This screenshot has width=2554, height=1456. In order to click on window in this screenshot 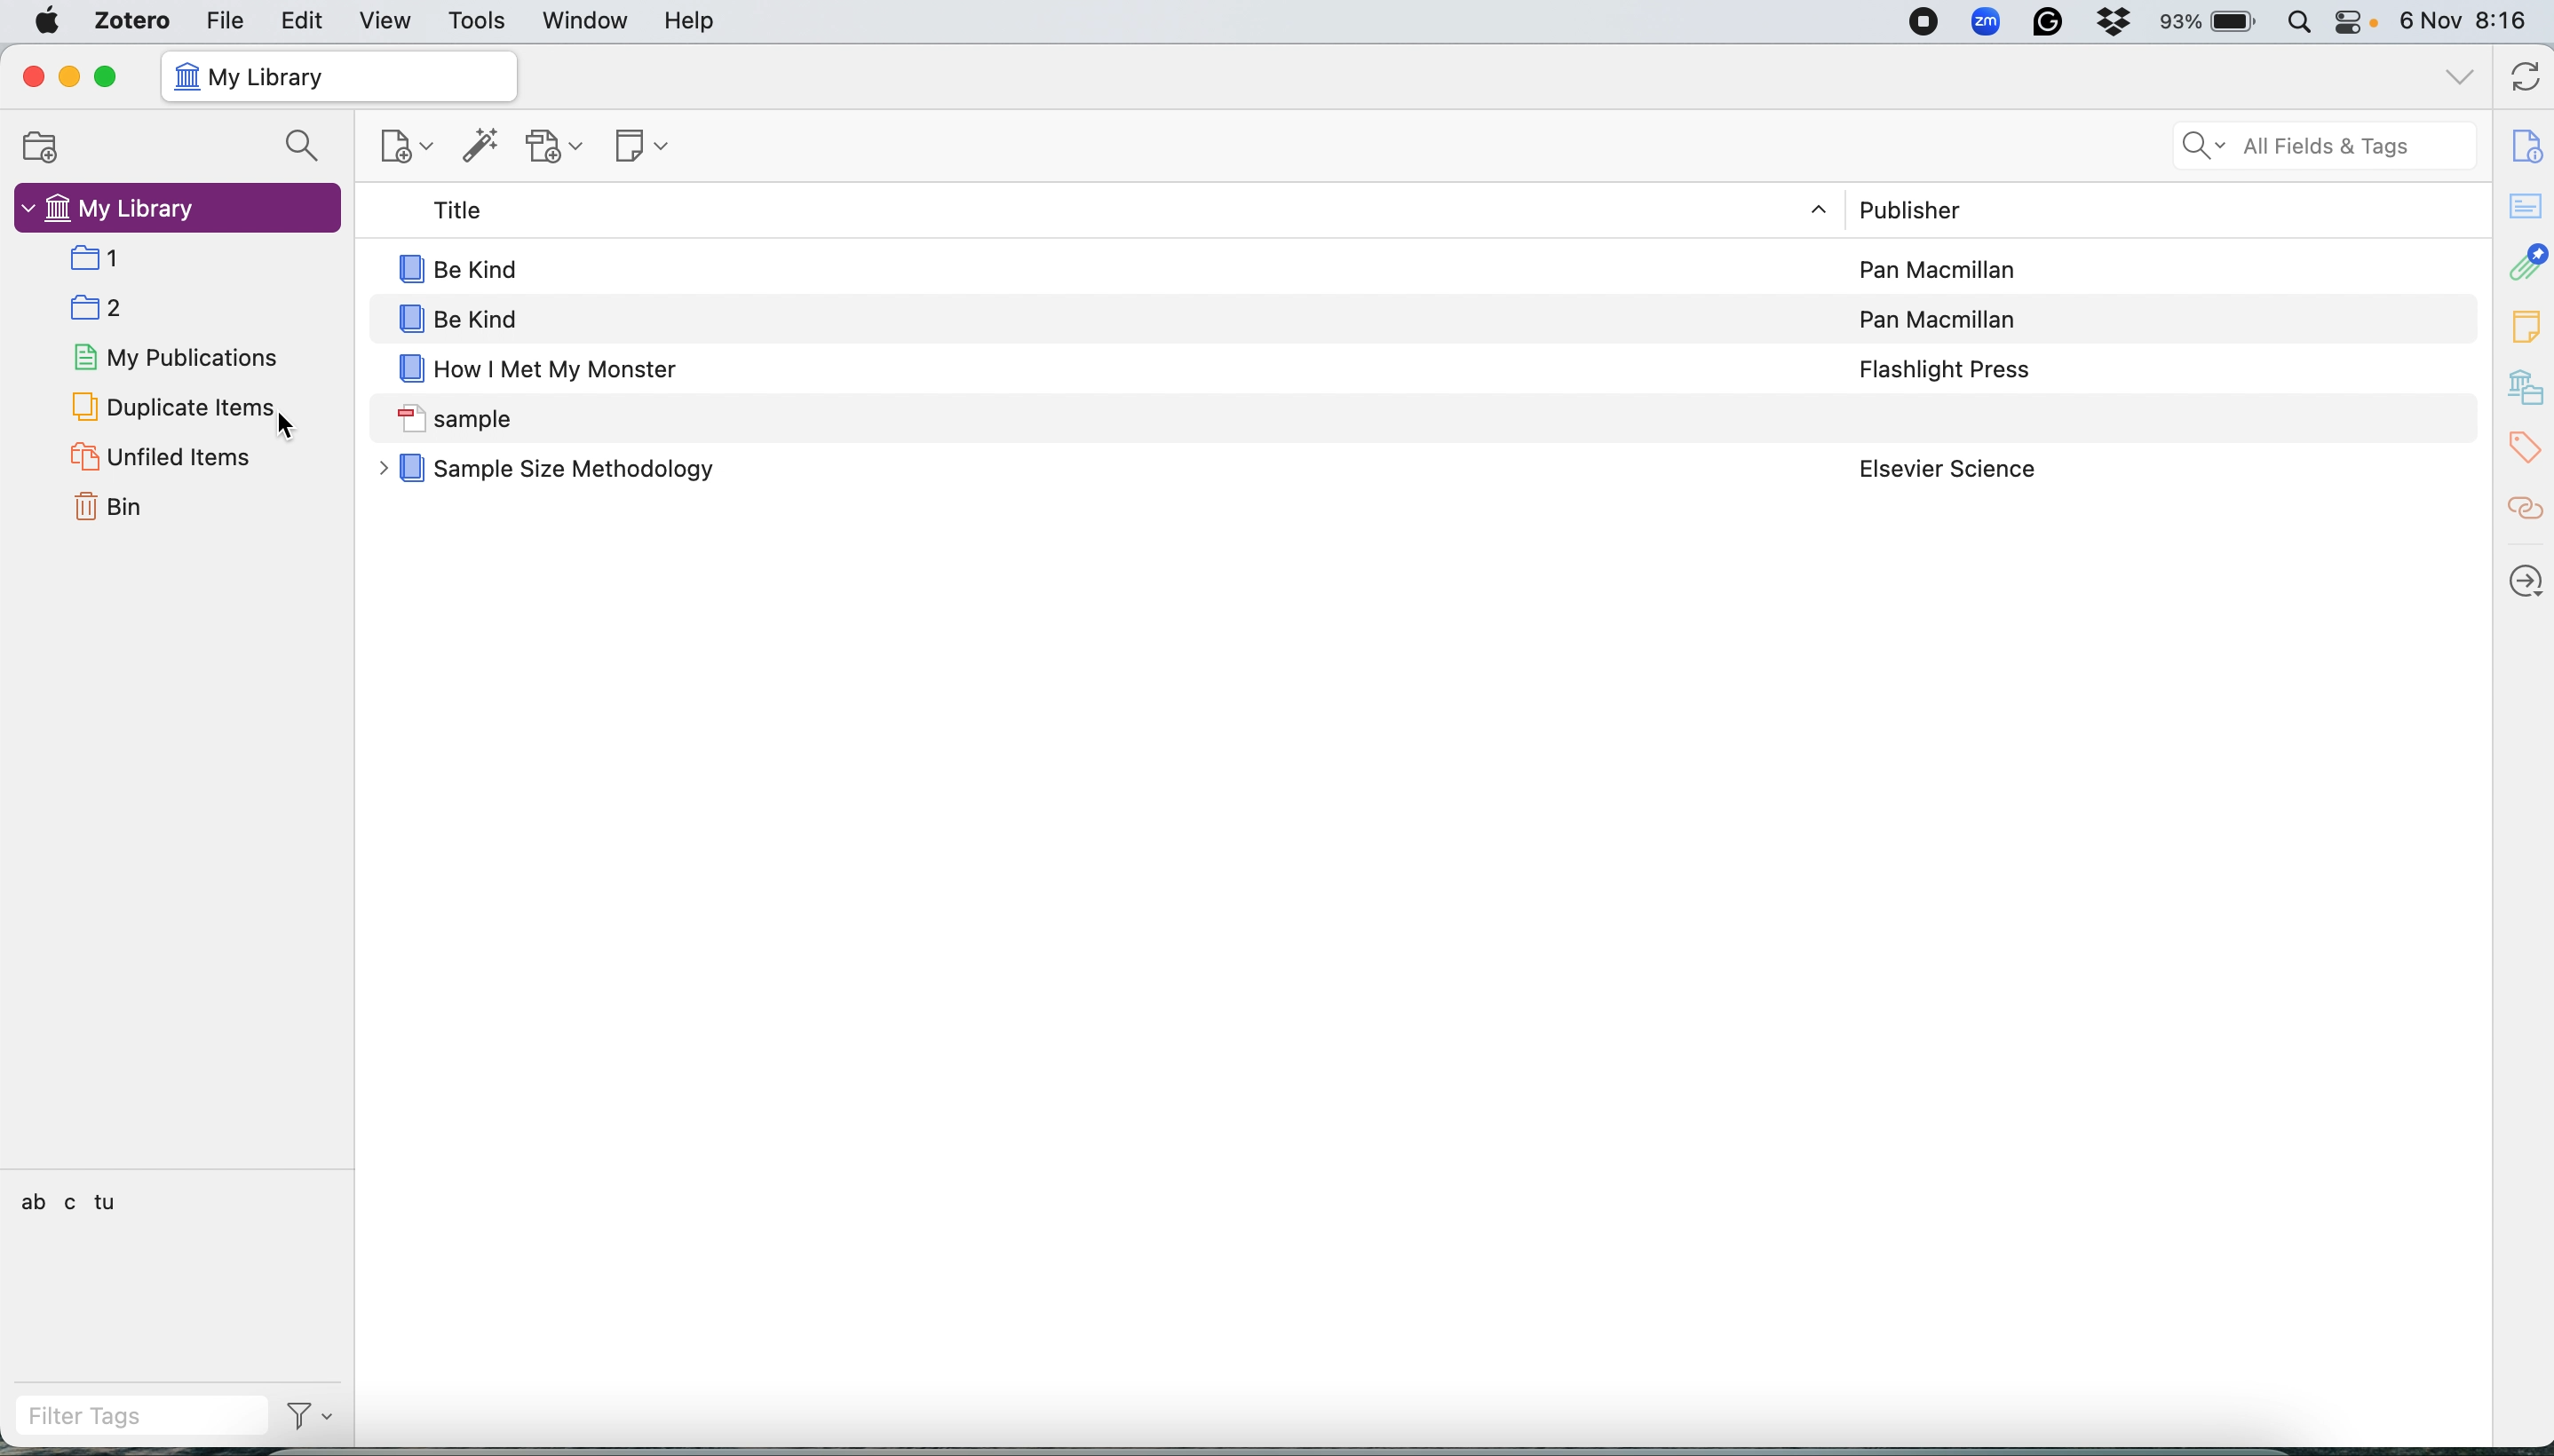, I will do `click(586, 20)`.